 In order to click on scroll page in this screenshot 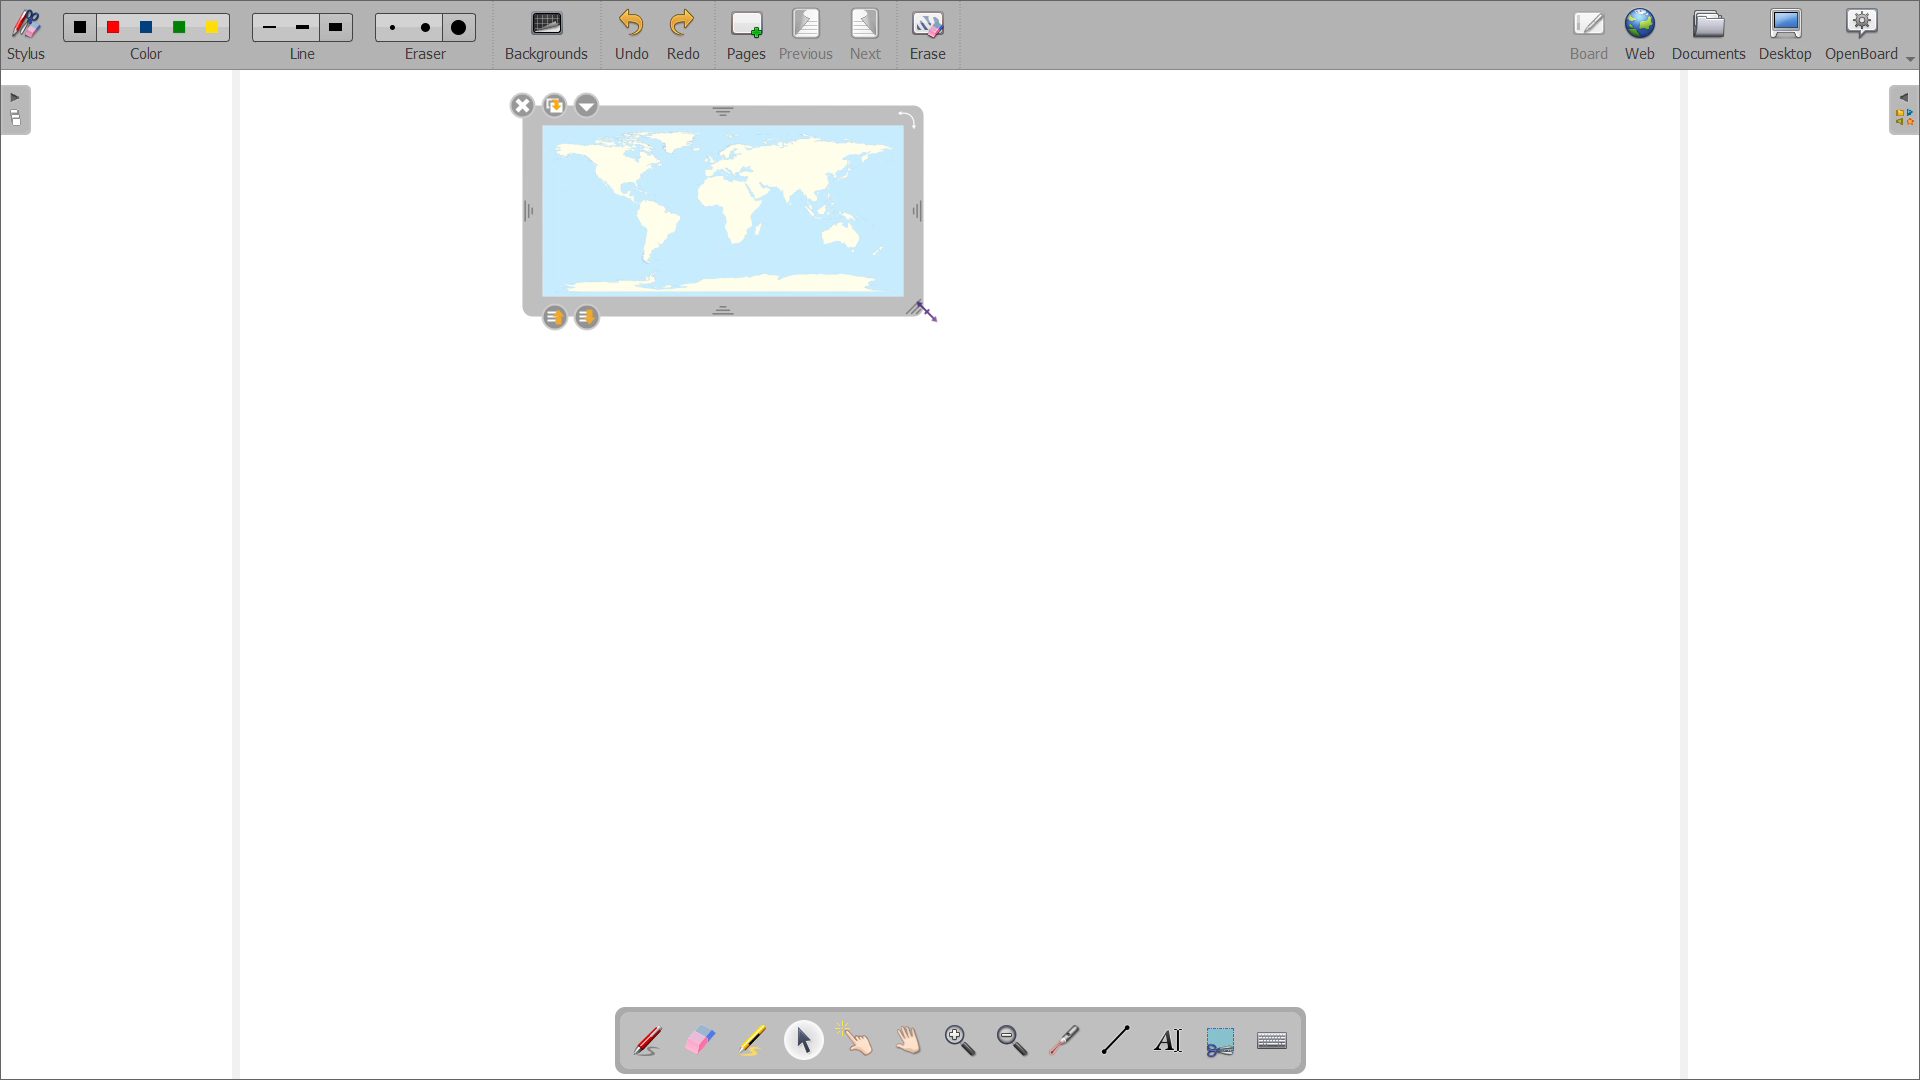, I will do `click(909, 1039)`.